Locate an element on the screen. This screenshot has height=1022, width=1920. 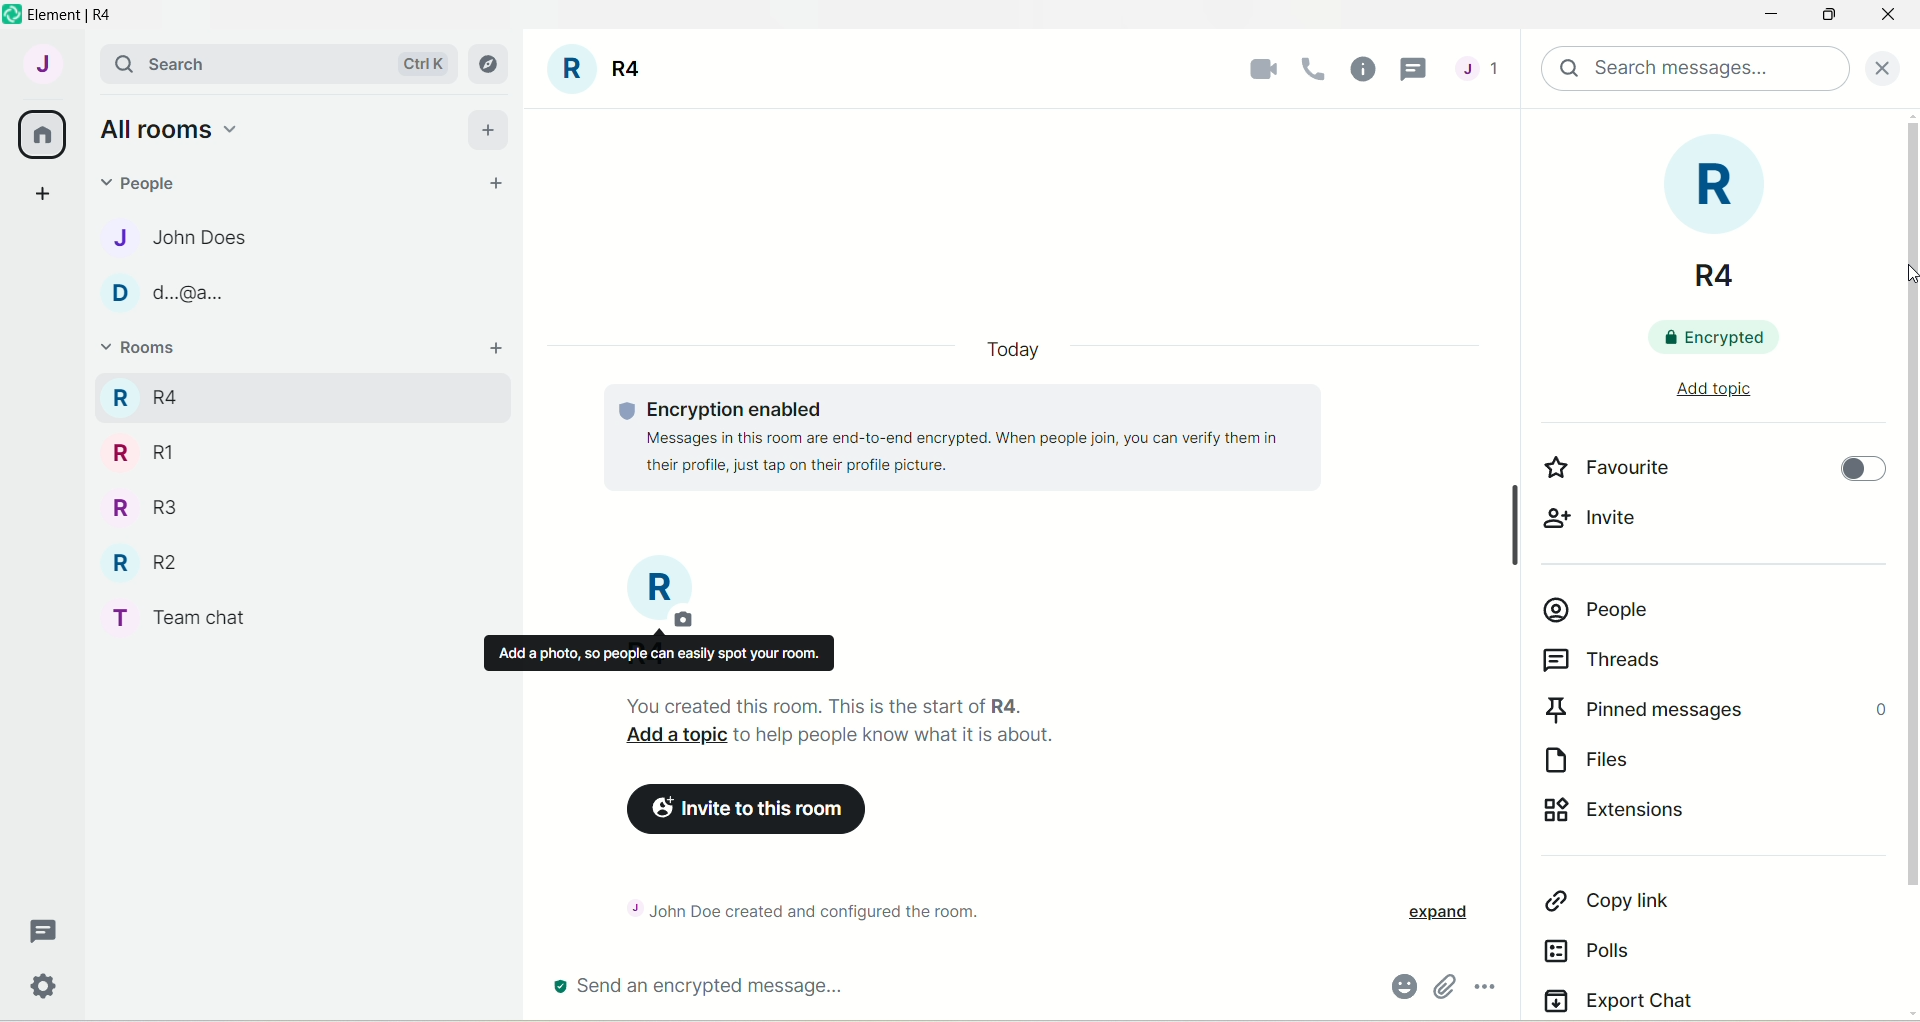
start chat is located at coordinates (497, 185).